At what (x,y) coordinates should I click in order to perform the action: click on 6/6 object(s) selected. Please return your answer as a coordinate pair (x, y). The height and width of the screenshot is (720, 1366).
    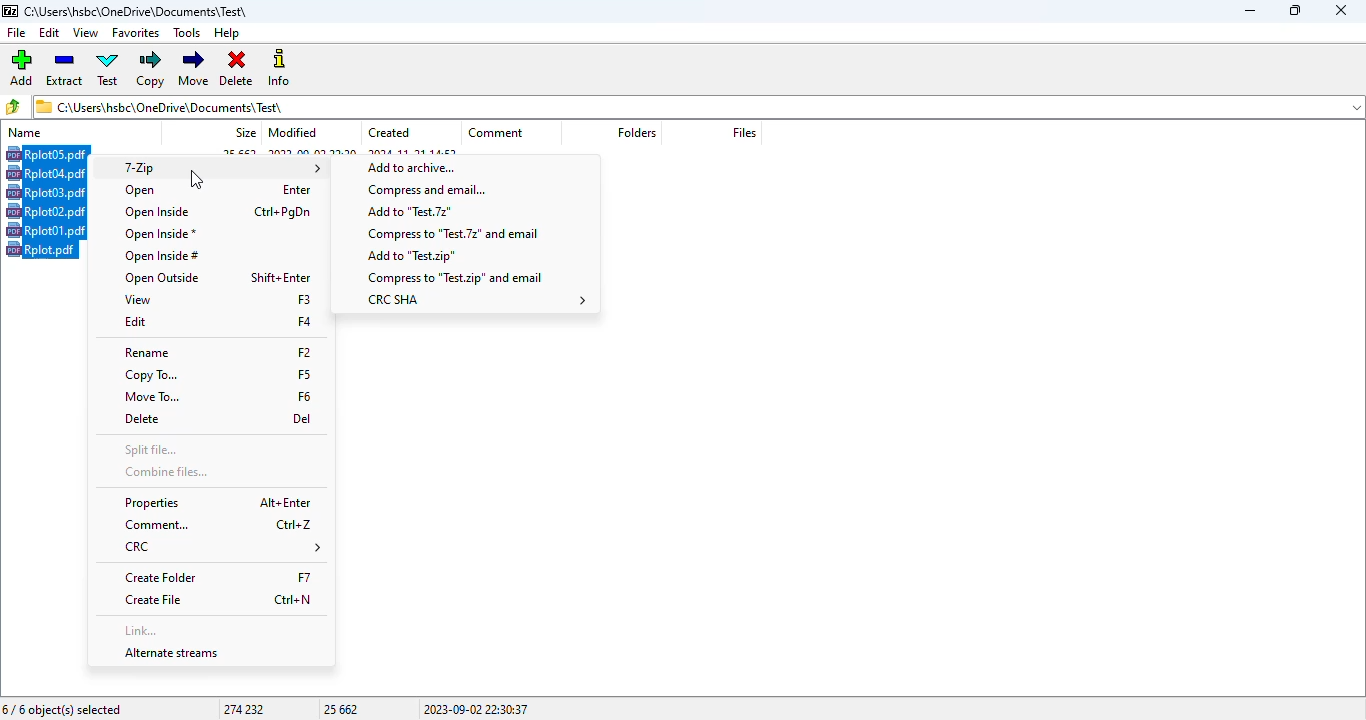
    Looking at the image, I should click on (63, 710).